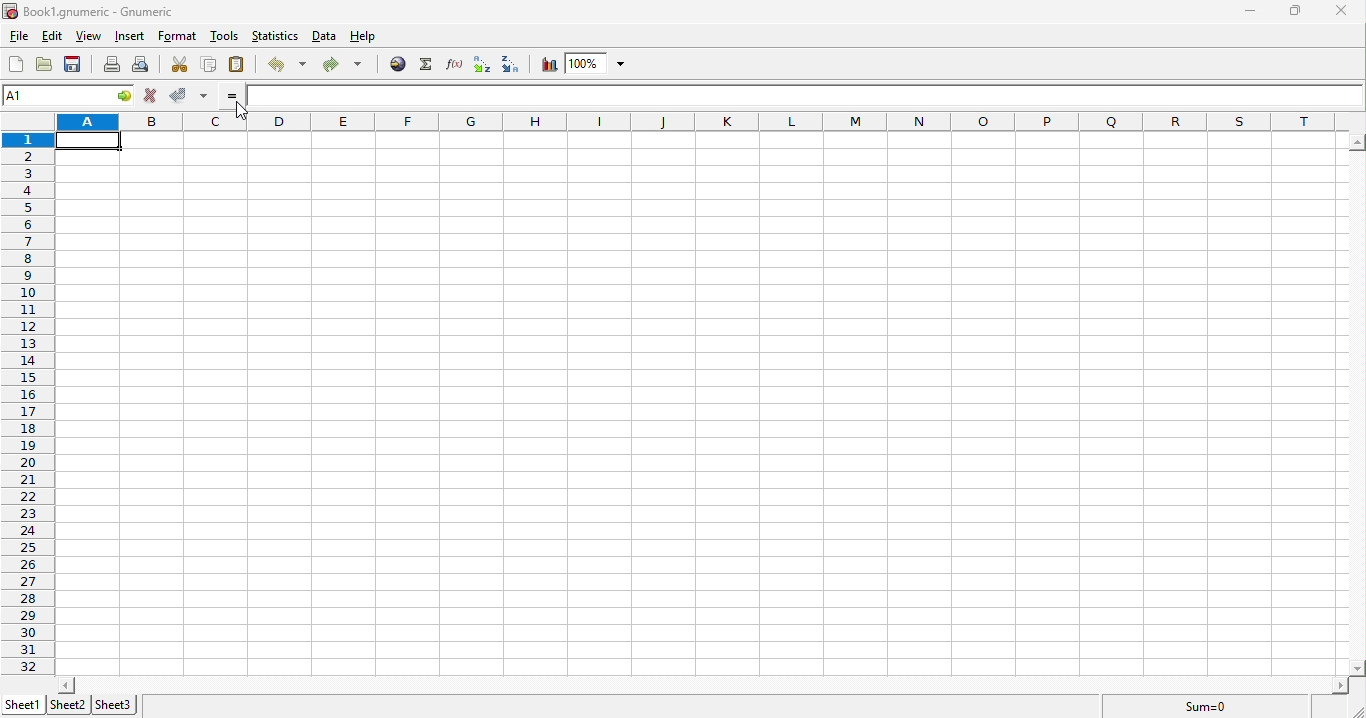  I want to click on space for vertical scroll bar, so click(1357, 403).